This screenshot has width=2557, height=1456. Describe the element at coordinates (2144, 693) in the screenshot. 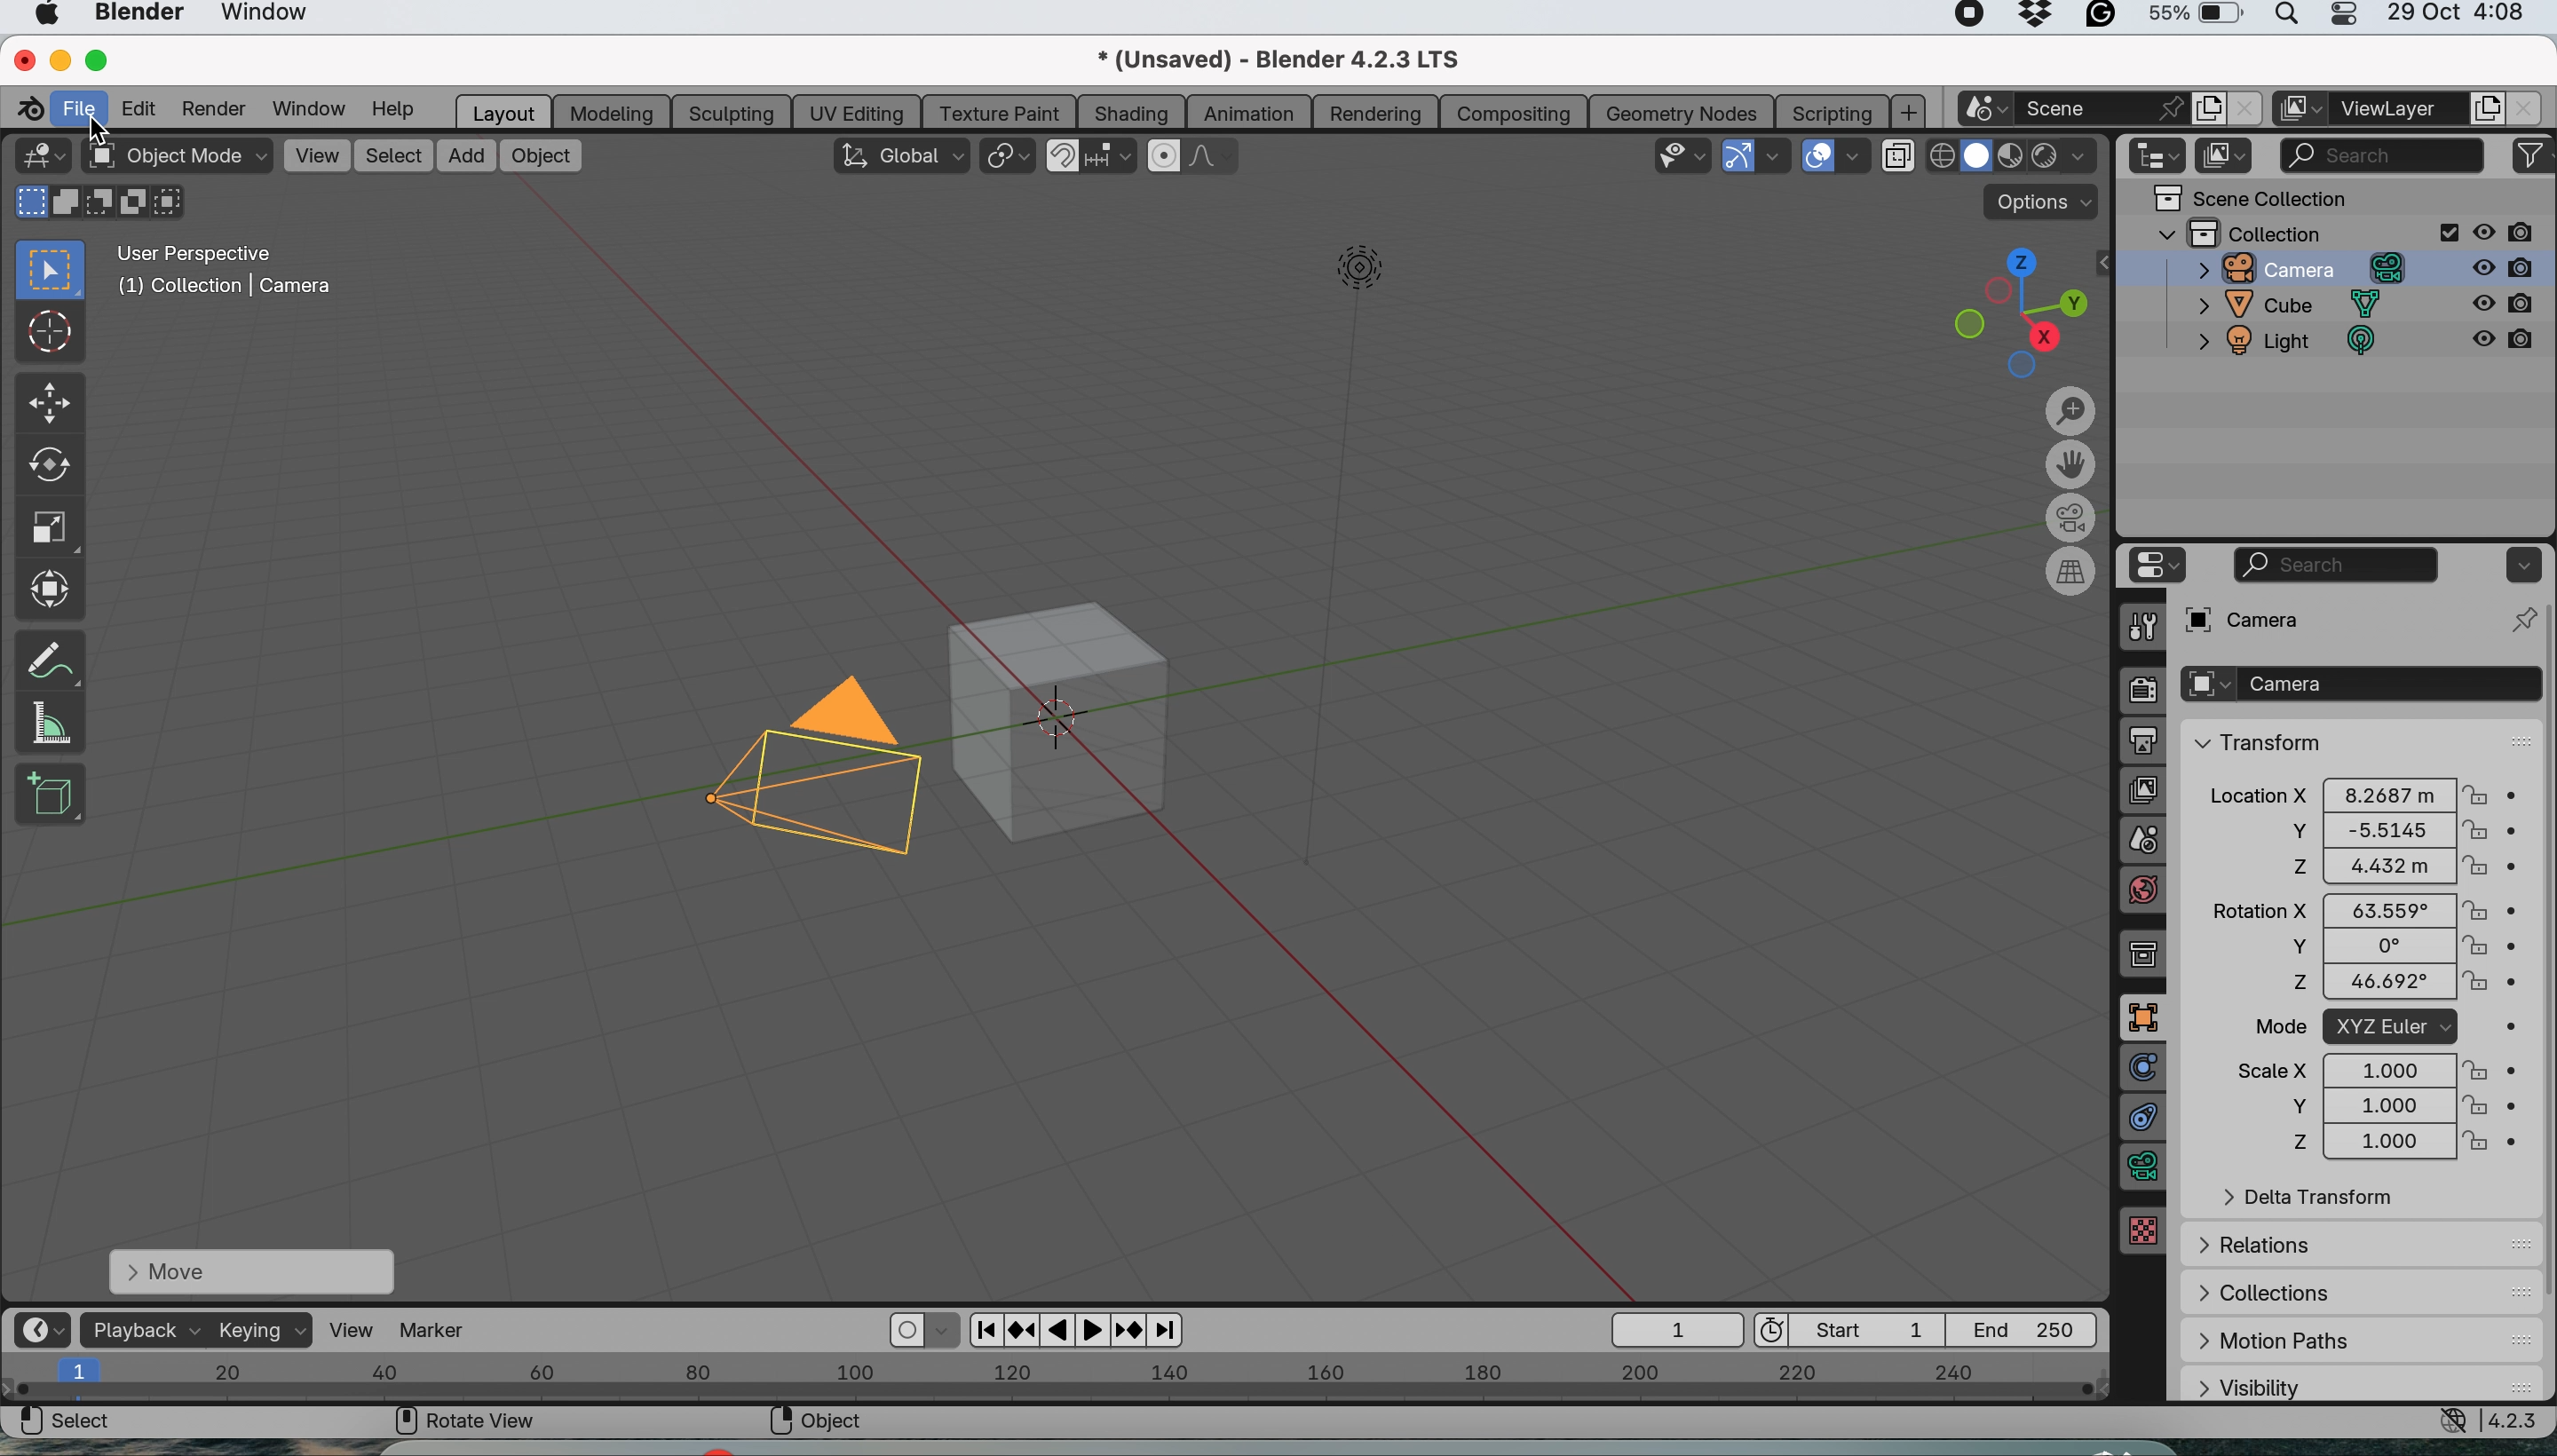

I see `render` at that location.